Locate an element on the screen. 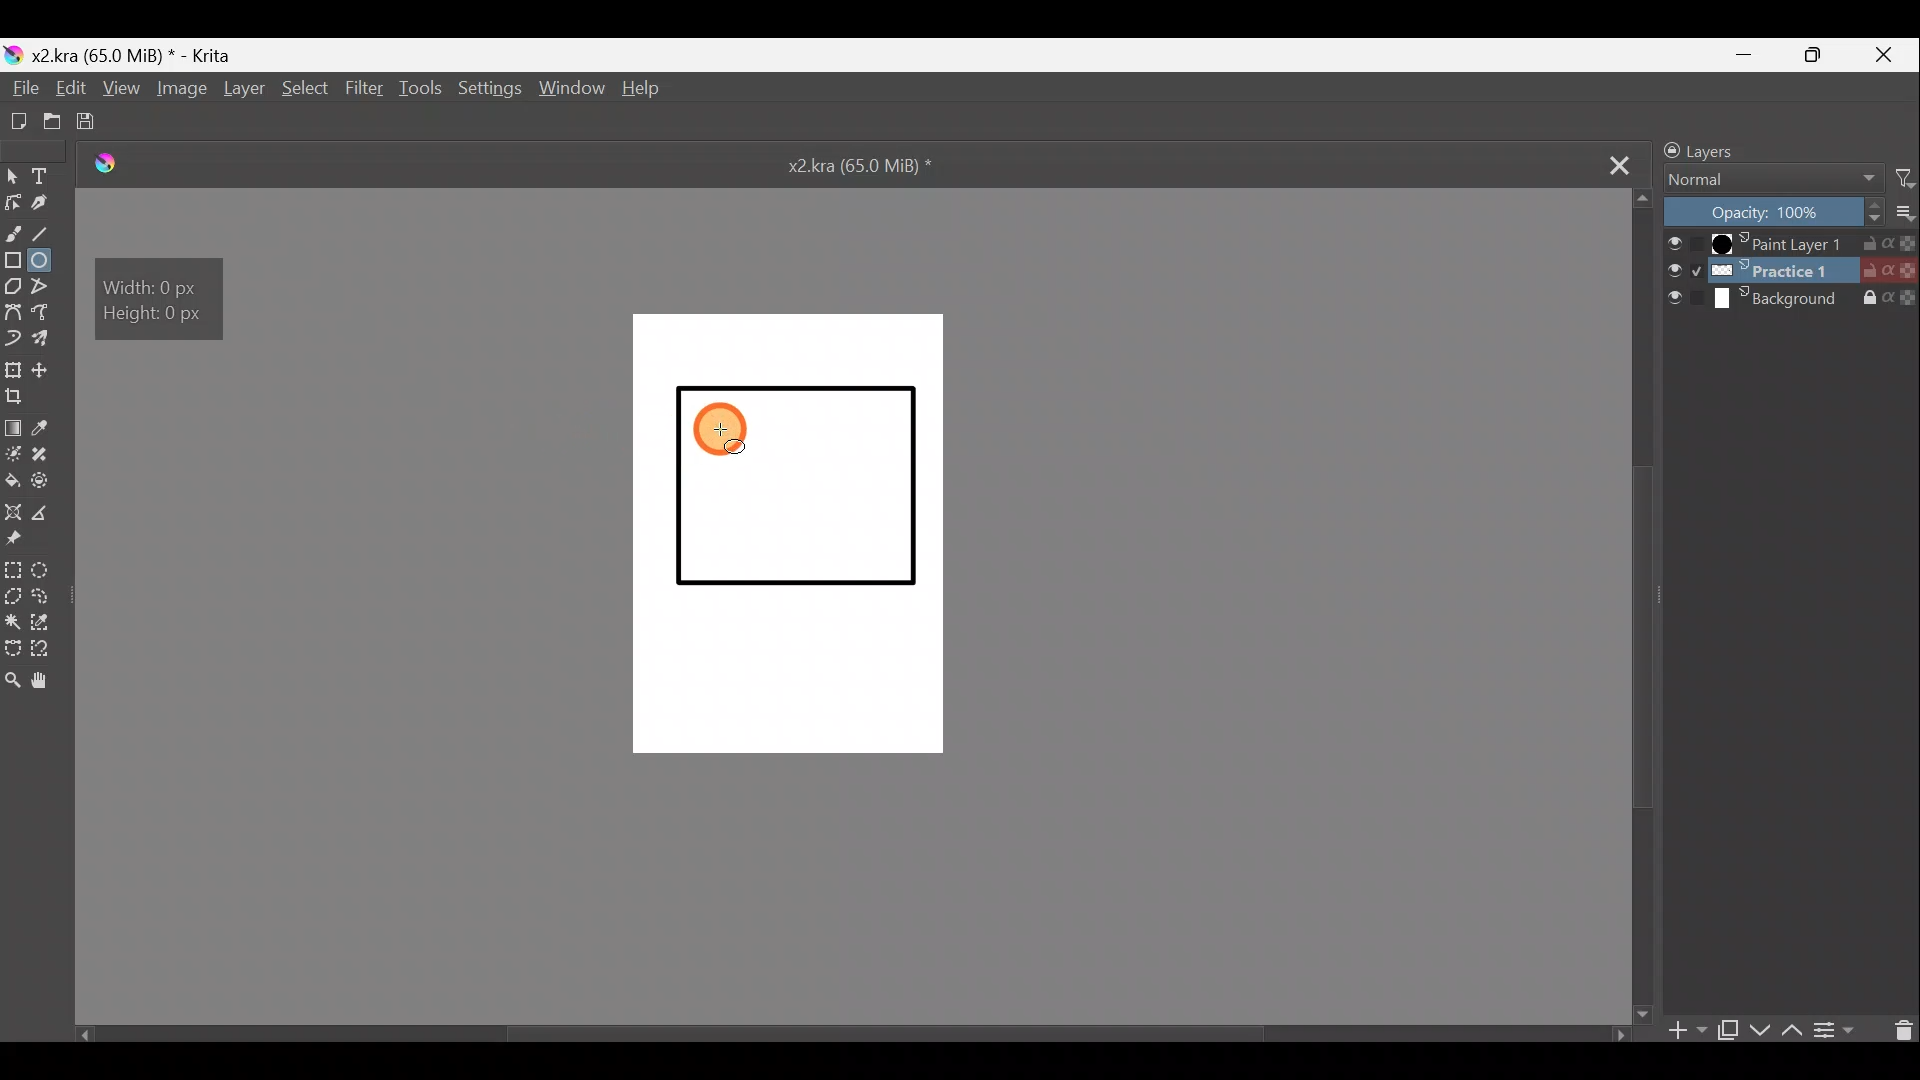  Assistant tool is located at coordinates (14, 509).